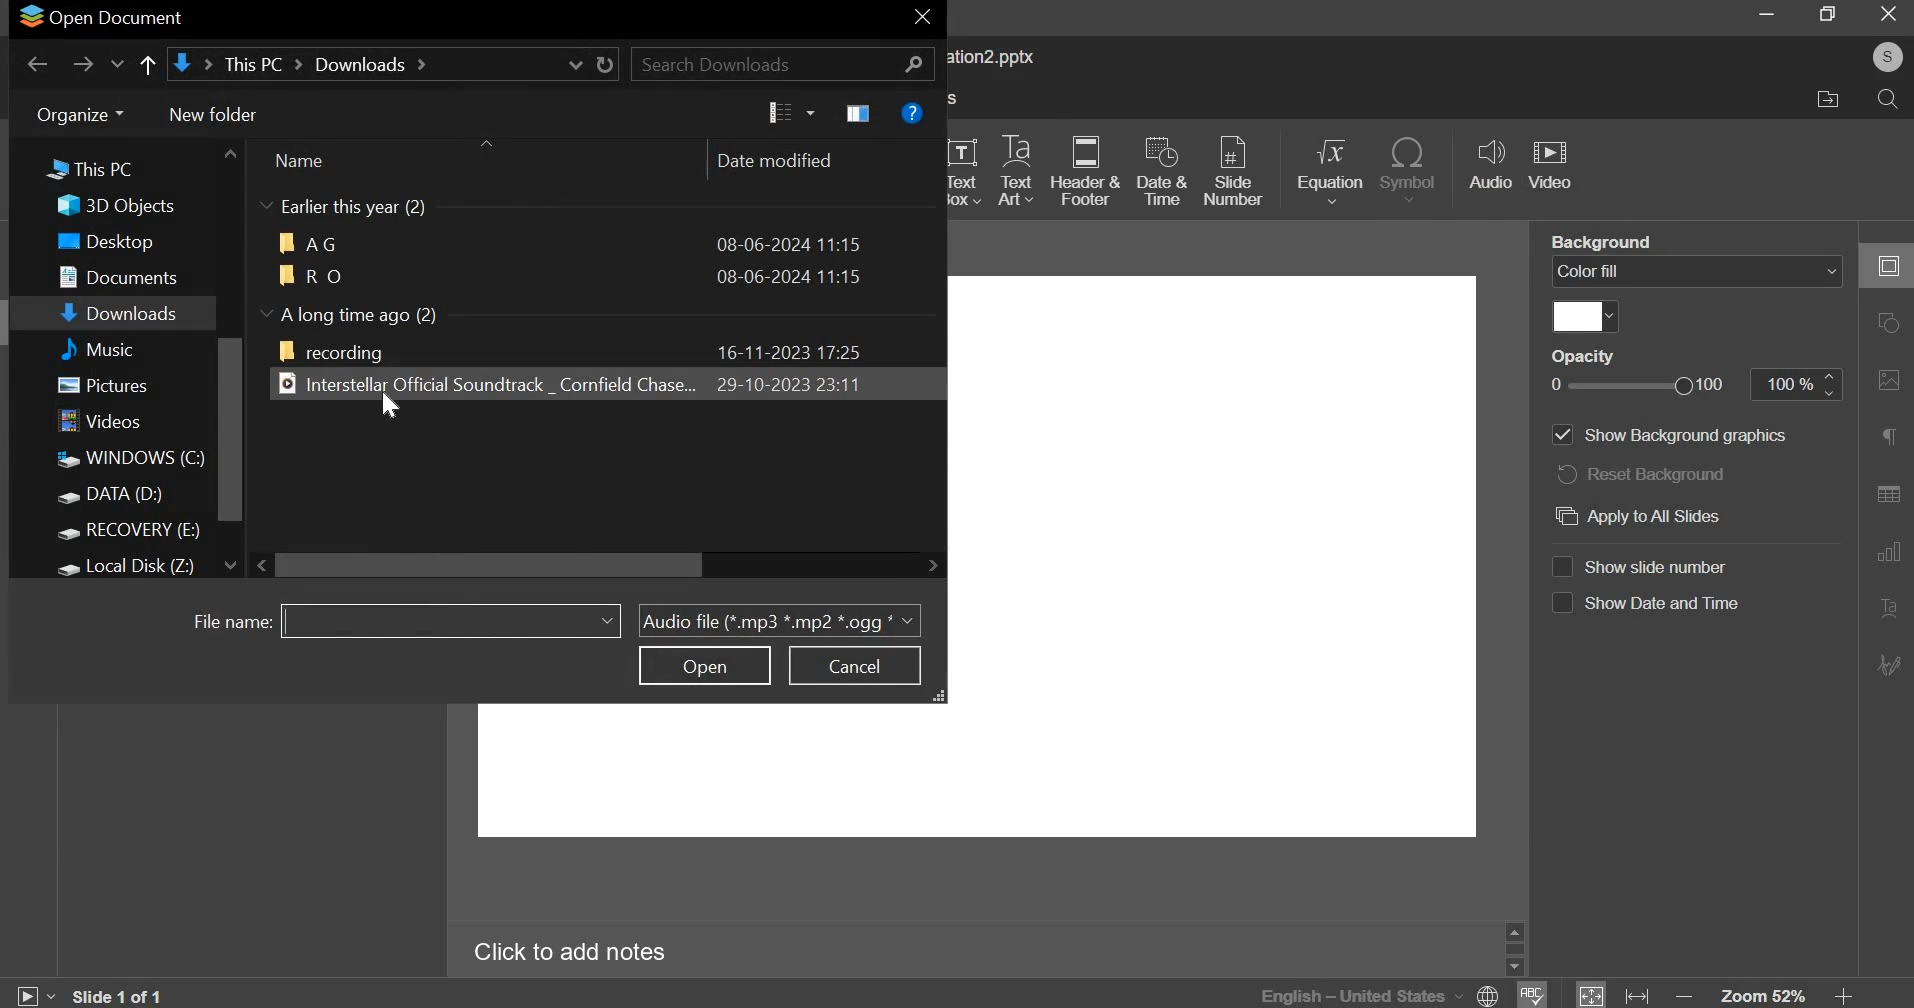 Image resolution: width=1914 pixels, height=1008 pixels. Describe the element at coordinates (226, 620) in the screenshot. I see `file name` at that location.